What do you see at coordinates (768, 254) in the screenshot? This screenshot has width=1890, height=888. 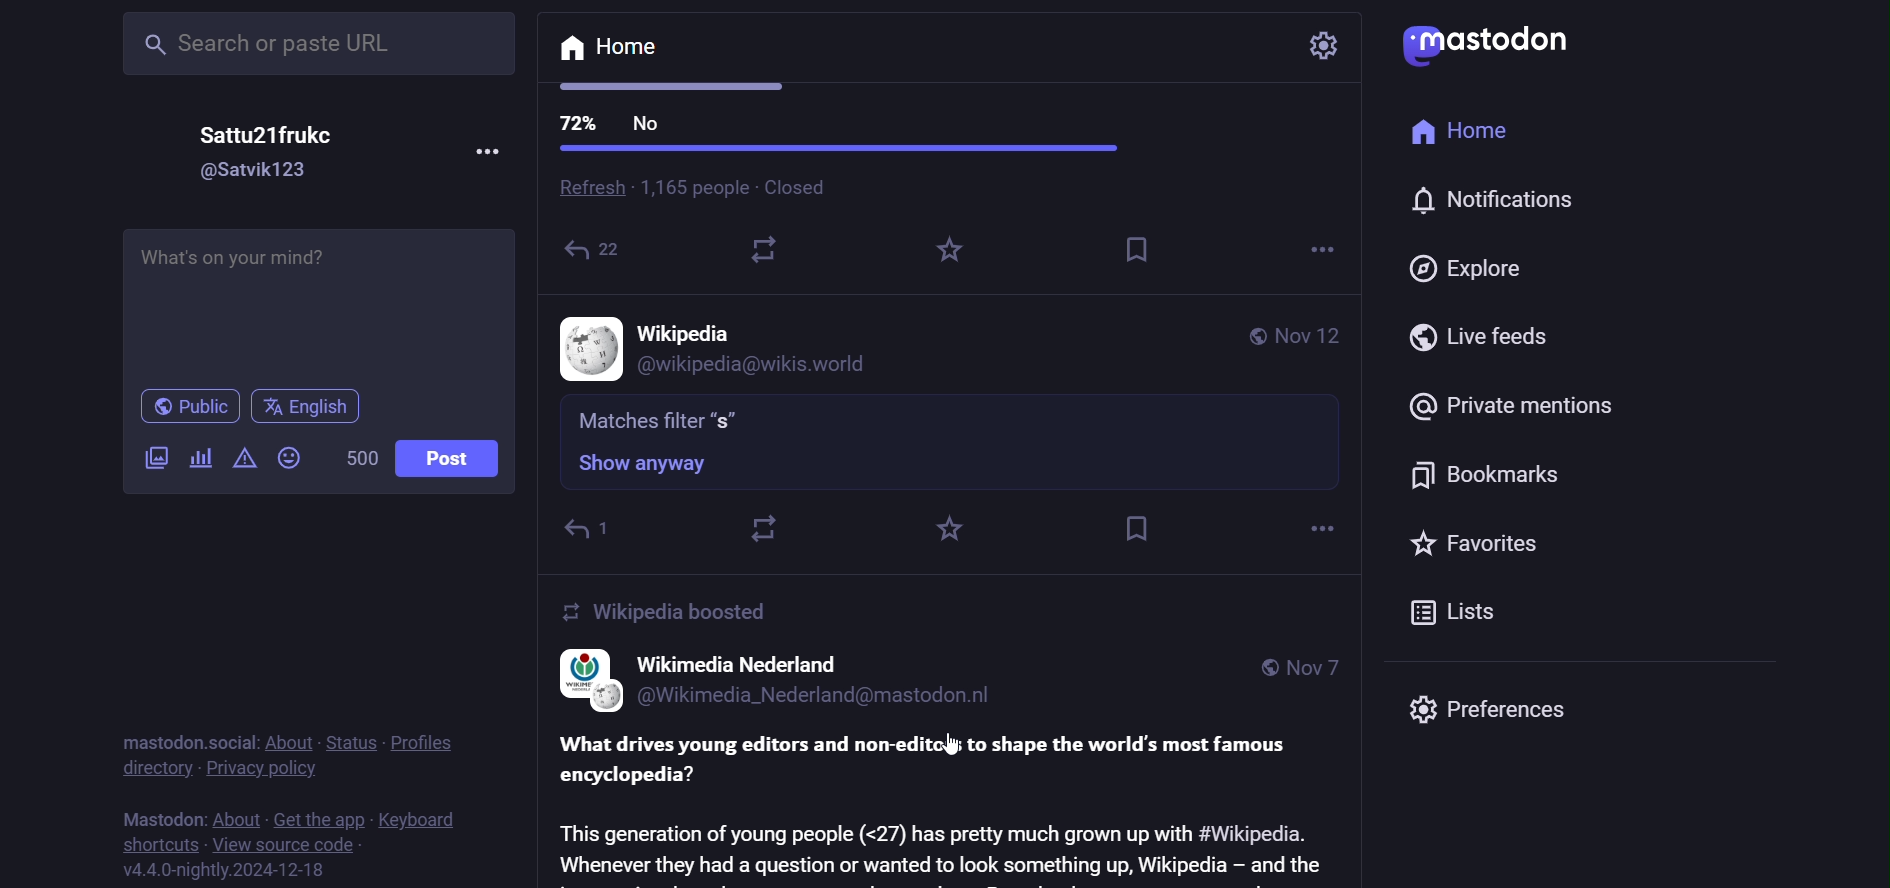 I see `reshare` at bounding box center [768, 254].